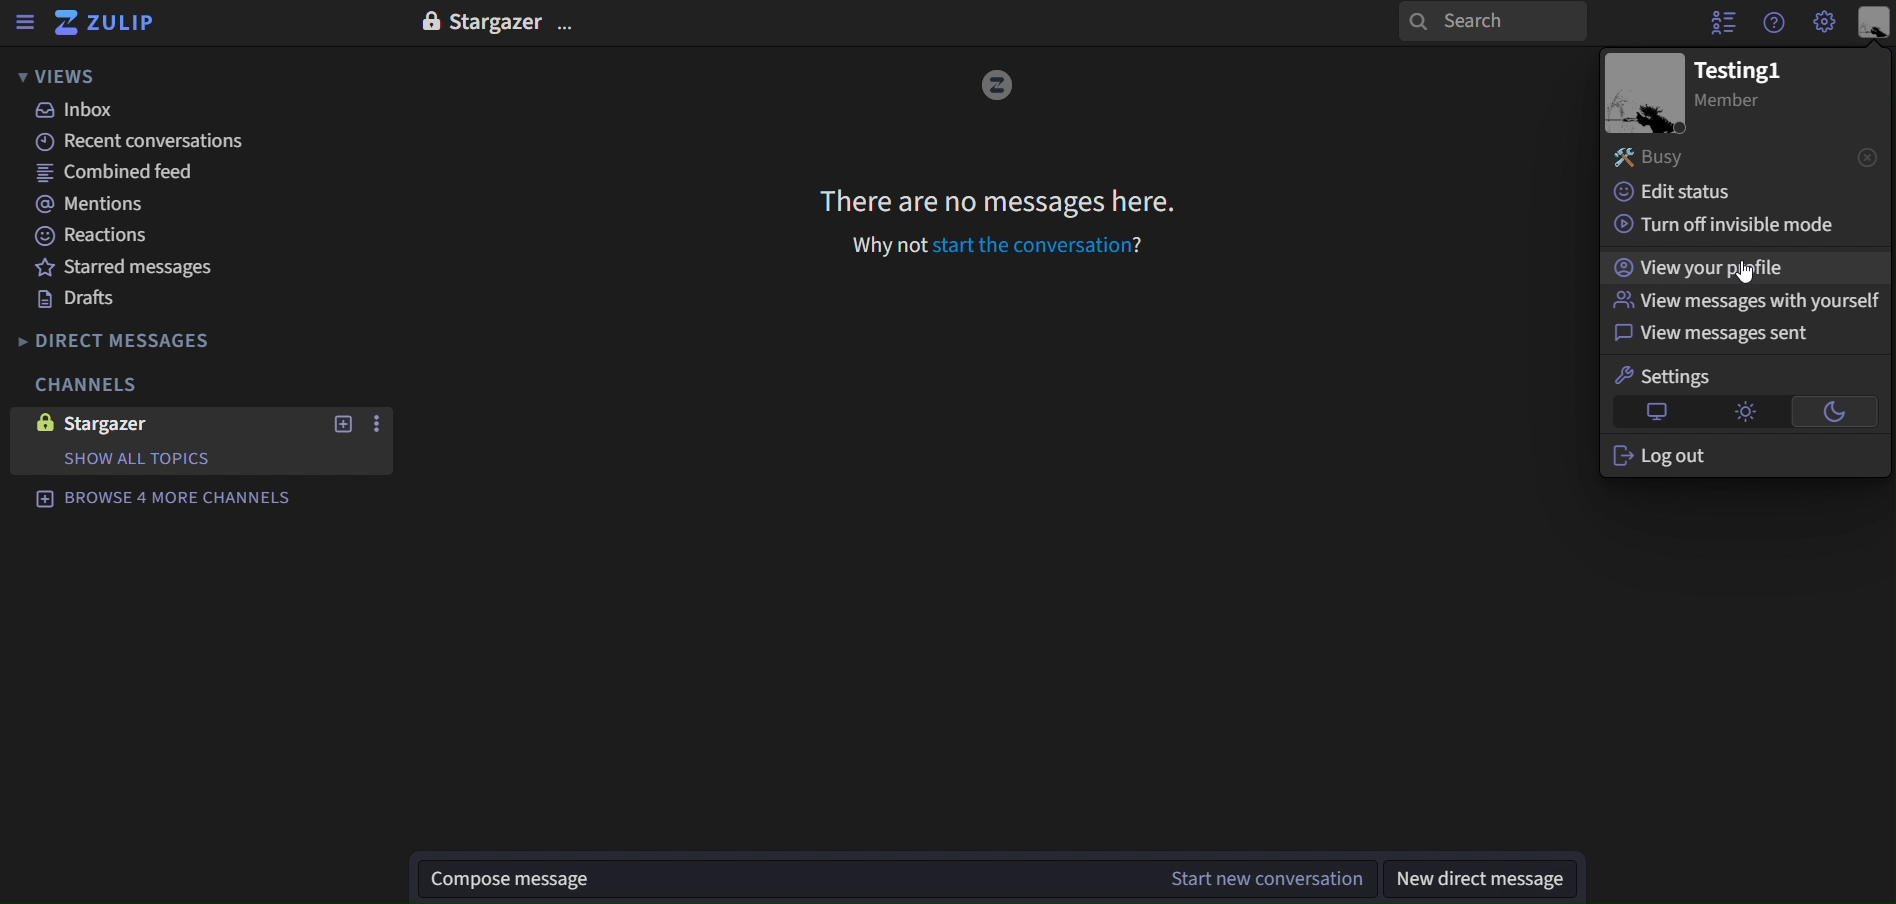 This screenshot has width=1896, height=904. What do you see at coordinates (94, 385) in the screenshot?
I see `channels` at bounding box center [94, 385].